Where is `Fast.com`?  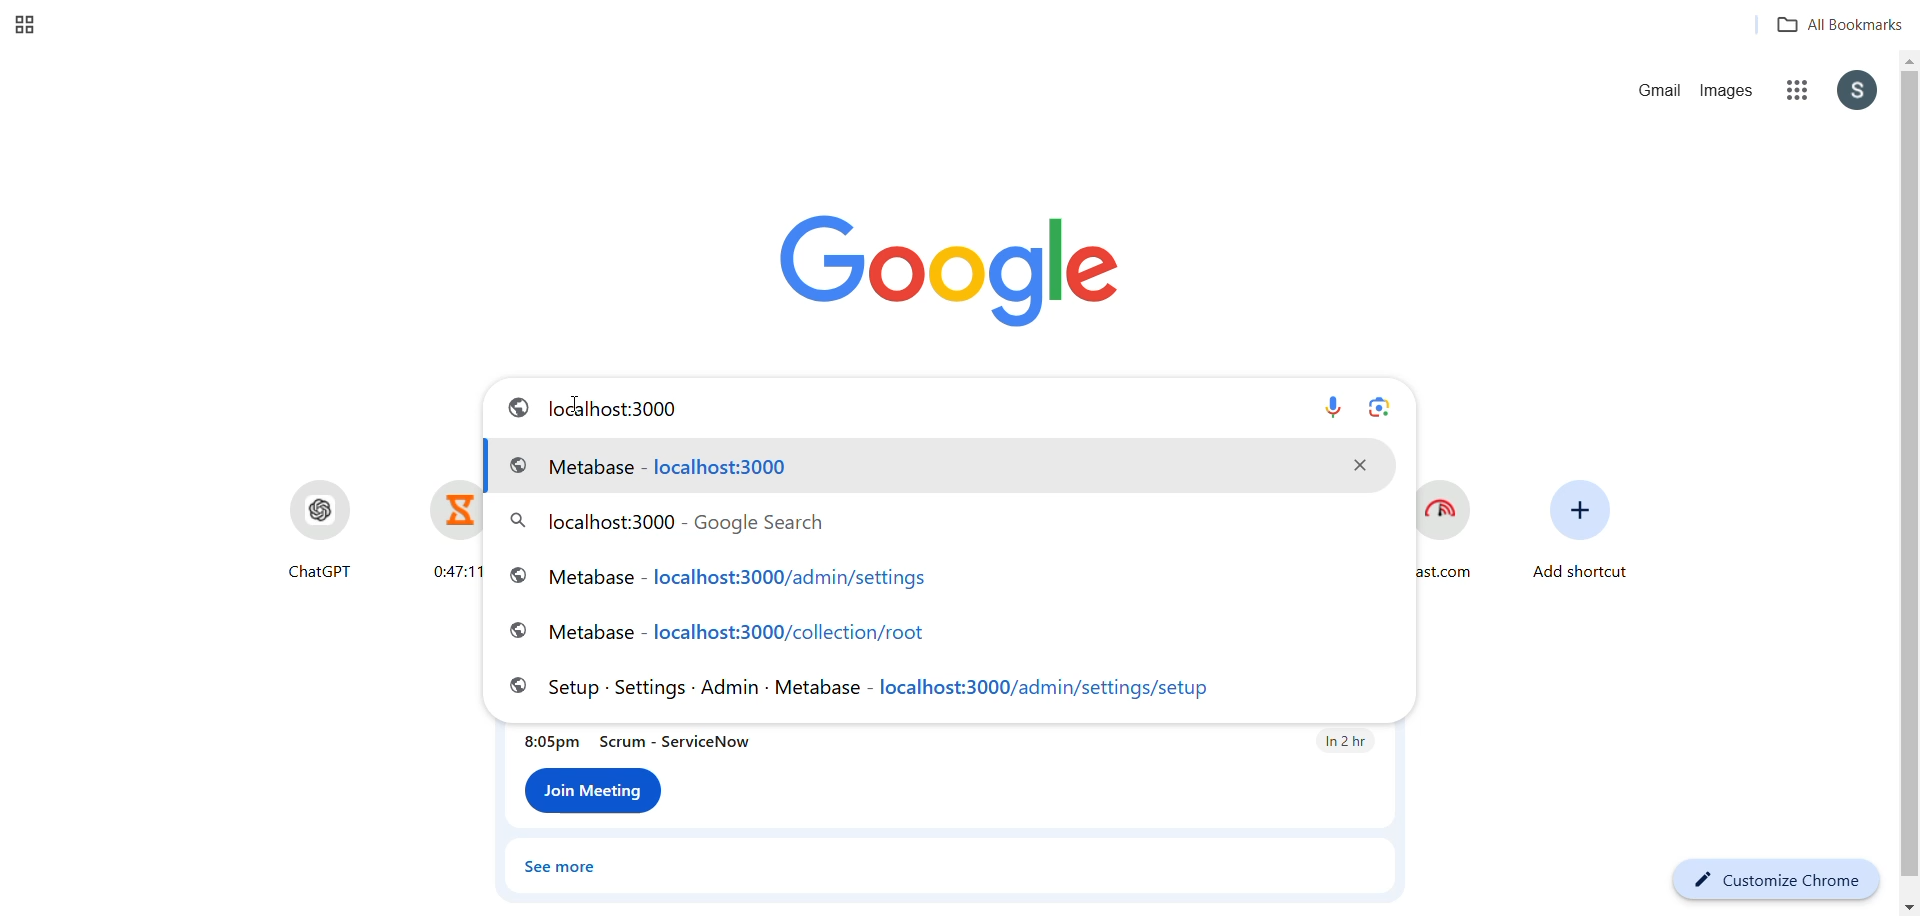
Fast.com is located at coordinates (1453, 534).